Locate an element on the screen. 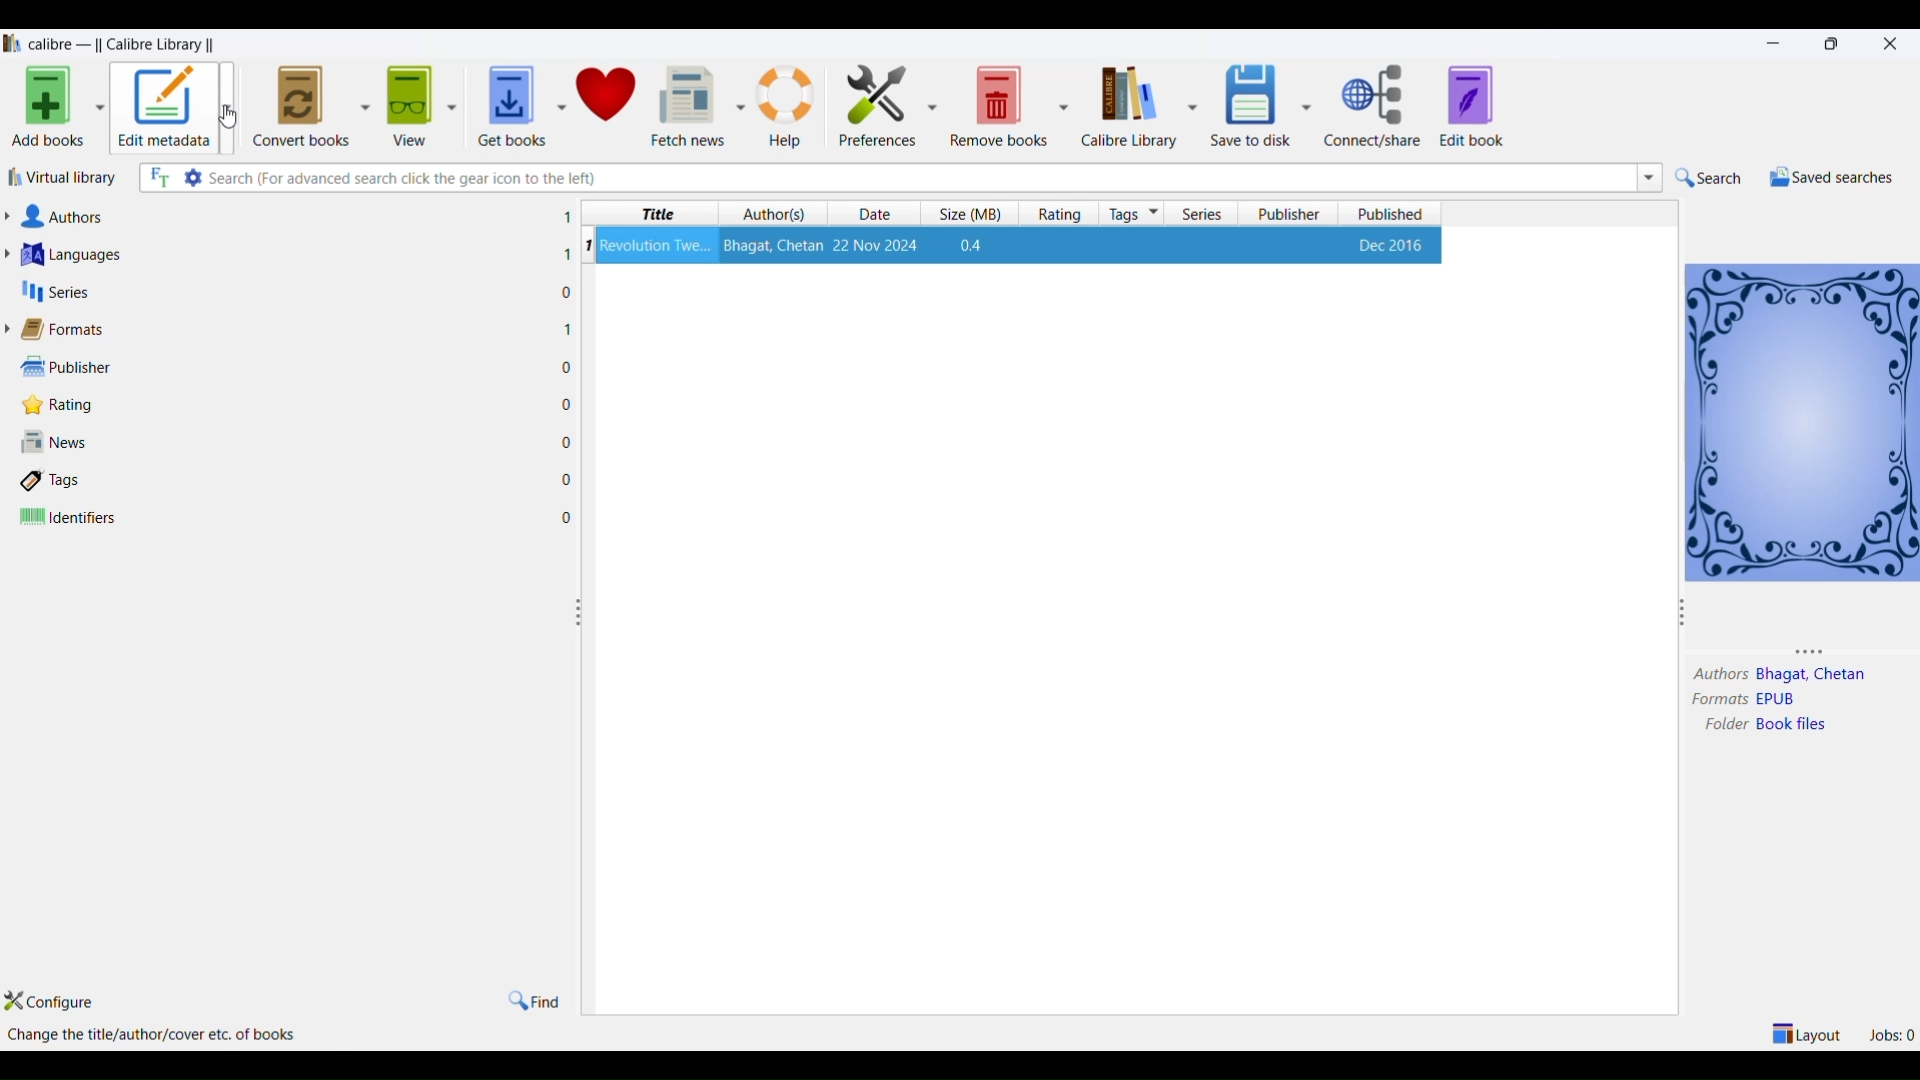 Image resolution: width=1920 pixels, height=1080 pixels. save to disk is located at coordinates (1247, 100).